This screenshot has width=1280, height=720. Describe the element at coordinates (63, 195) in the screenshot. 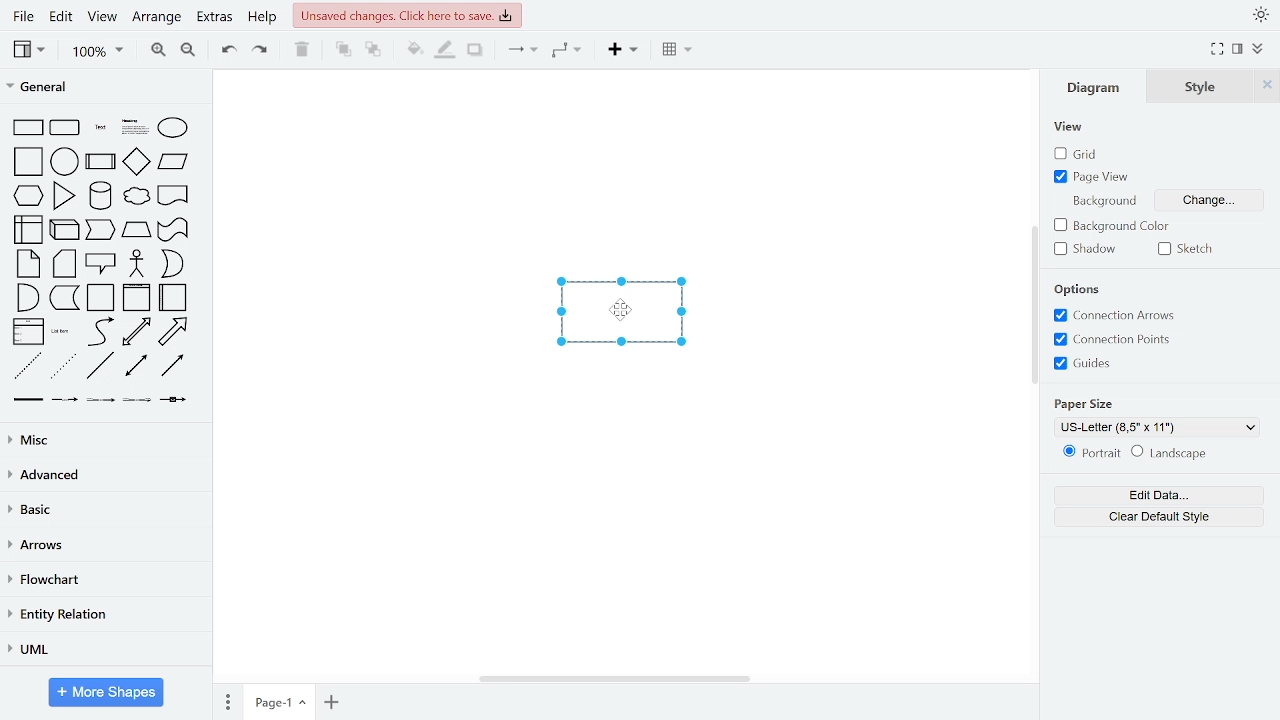

I see `general shapes` at that location.